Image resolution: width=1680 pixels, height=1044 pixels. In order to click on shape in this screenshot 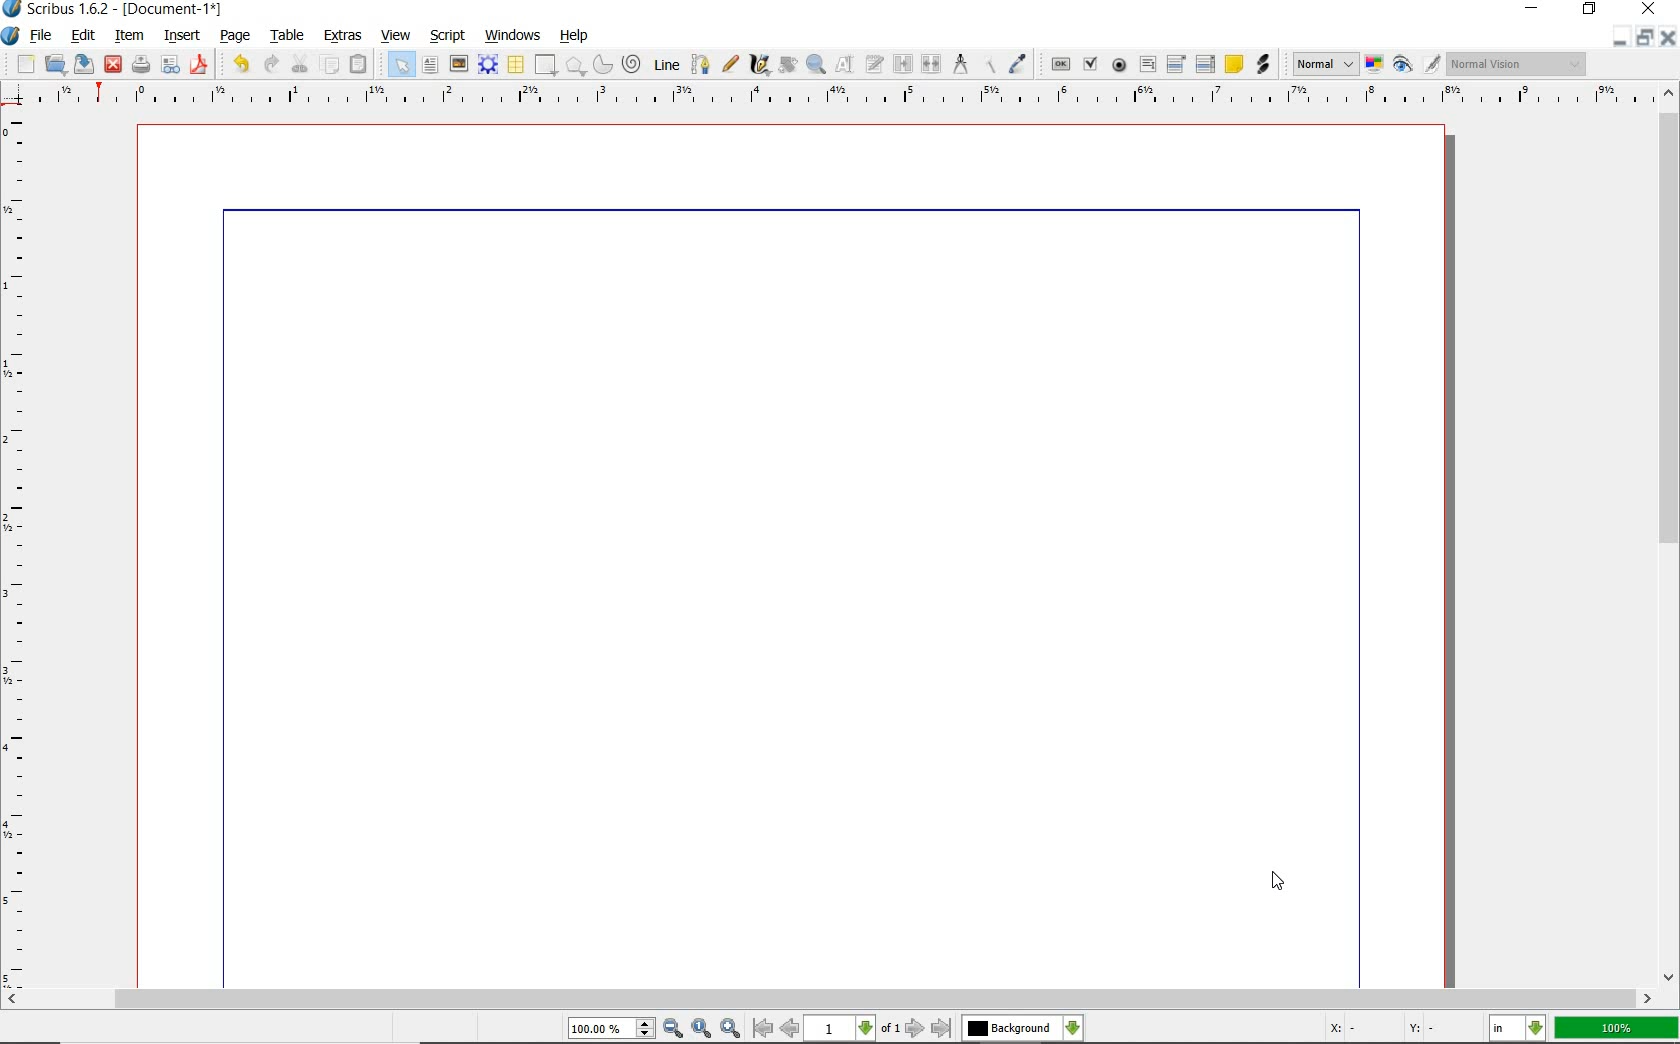, I will do `click(575, 65)`.